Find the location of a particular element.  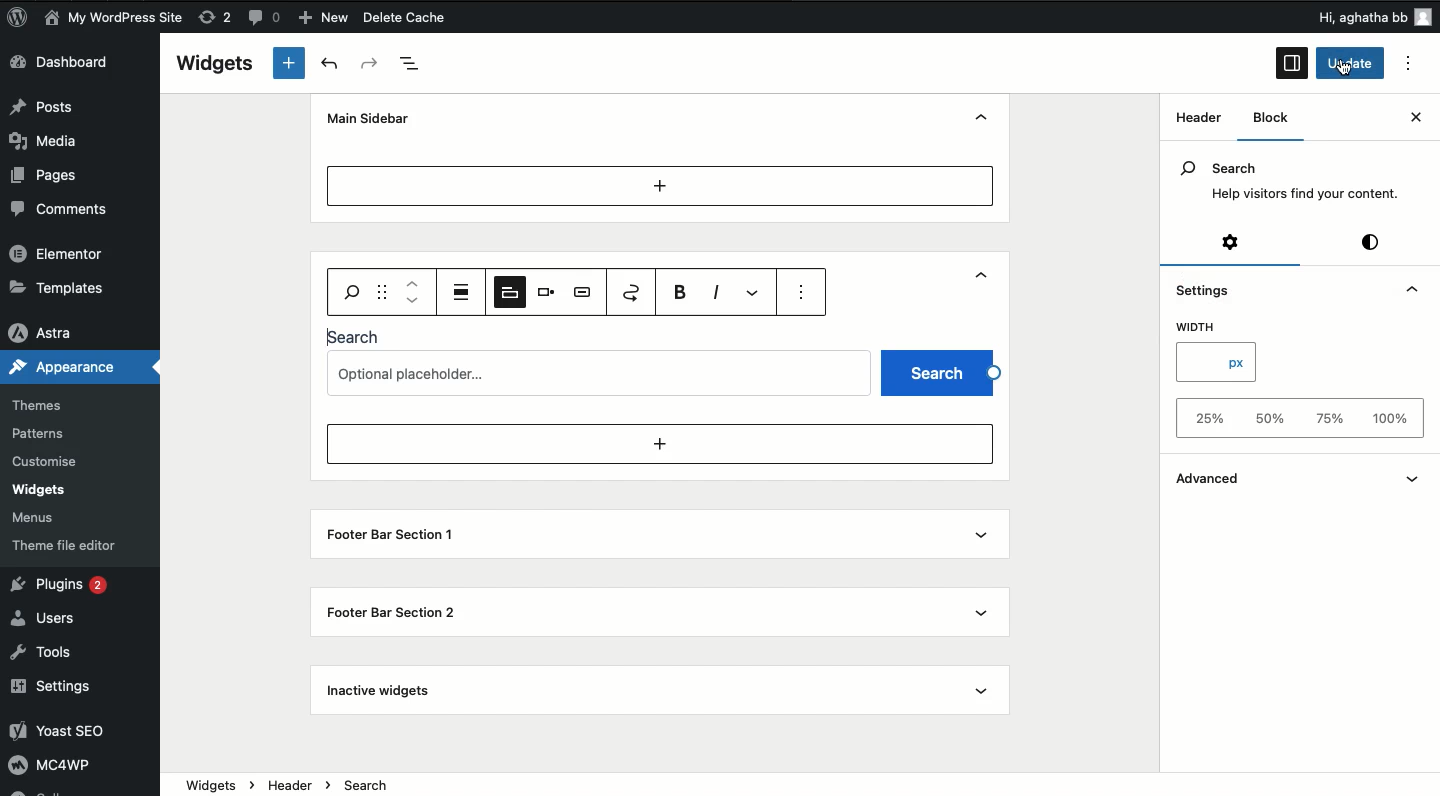

 is located at coordinates (267, 20).